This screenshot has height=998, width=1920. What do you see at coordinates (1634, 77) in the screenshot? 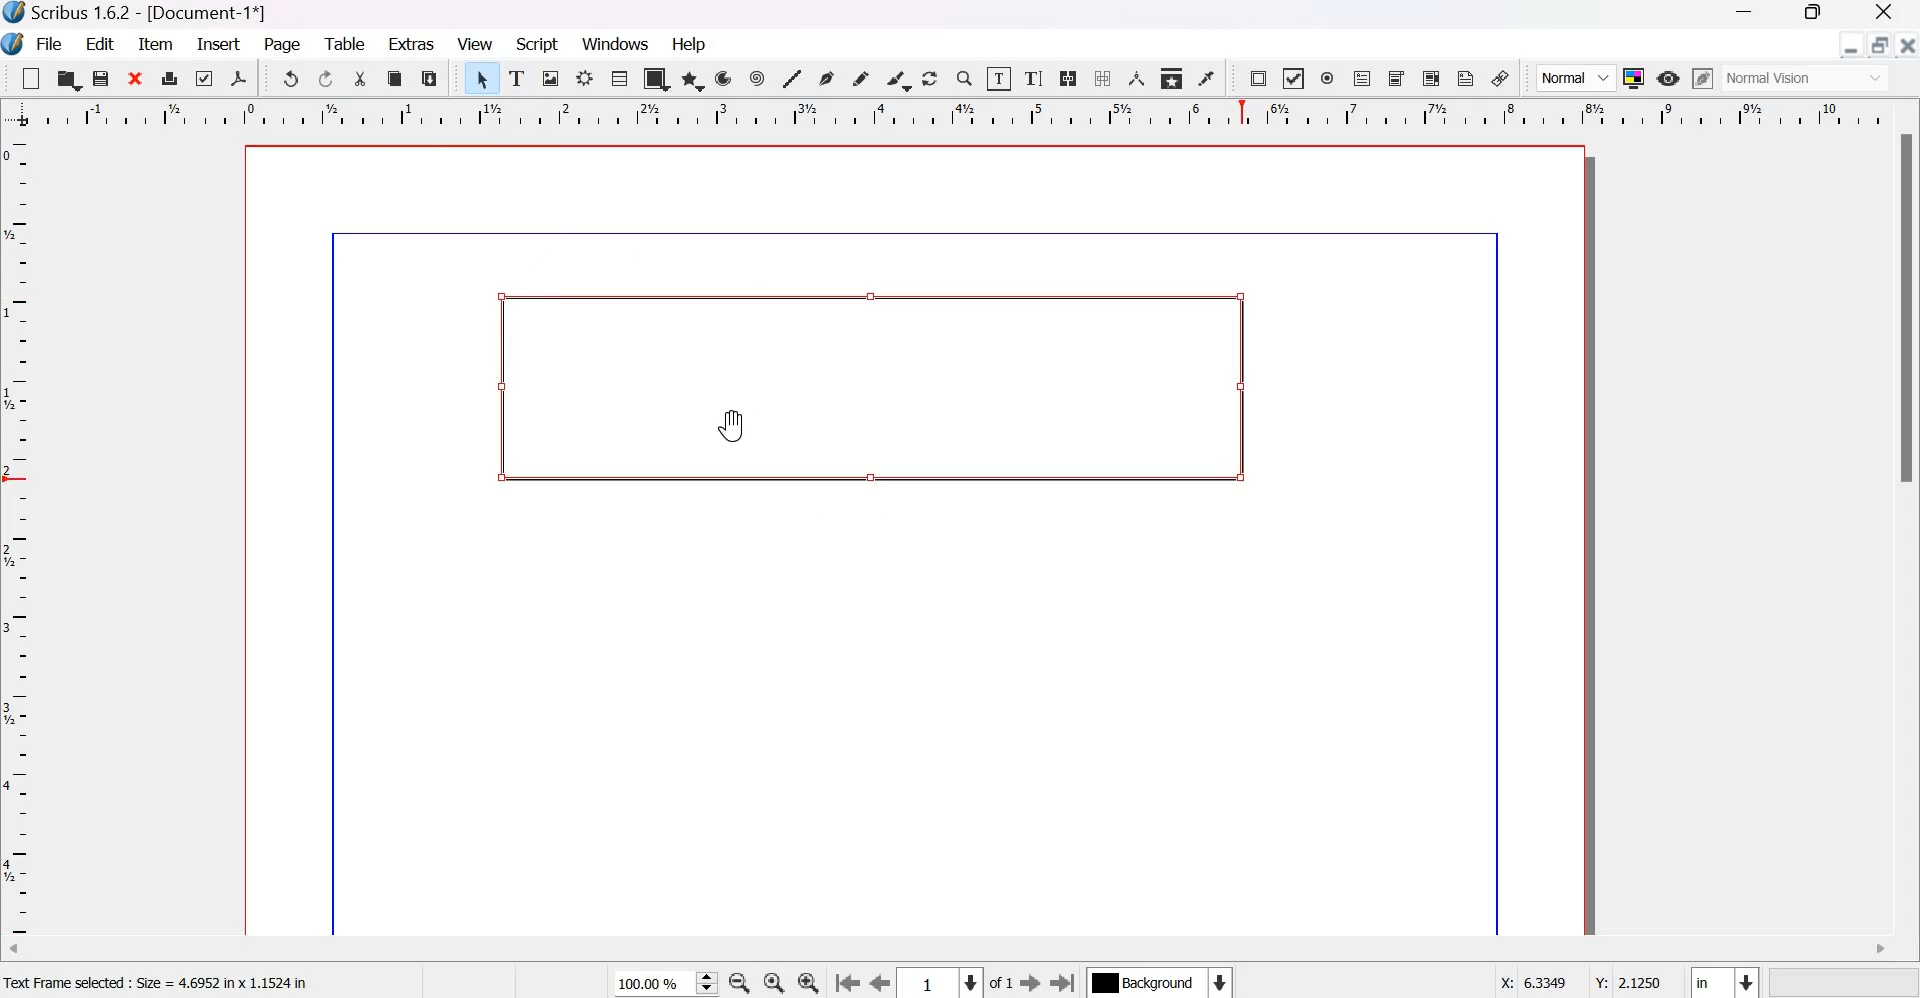
I see `Toggle Color Management System` at bounding box center [1634, 77].